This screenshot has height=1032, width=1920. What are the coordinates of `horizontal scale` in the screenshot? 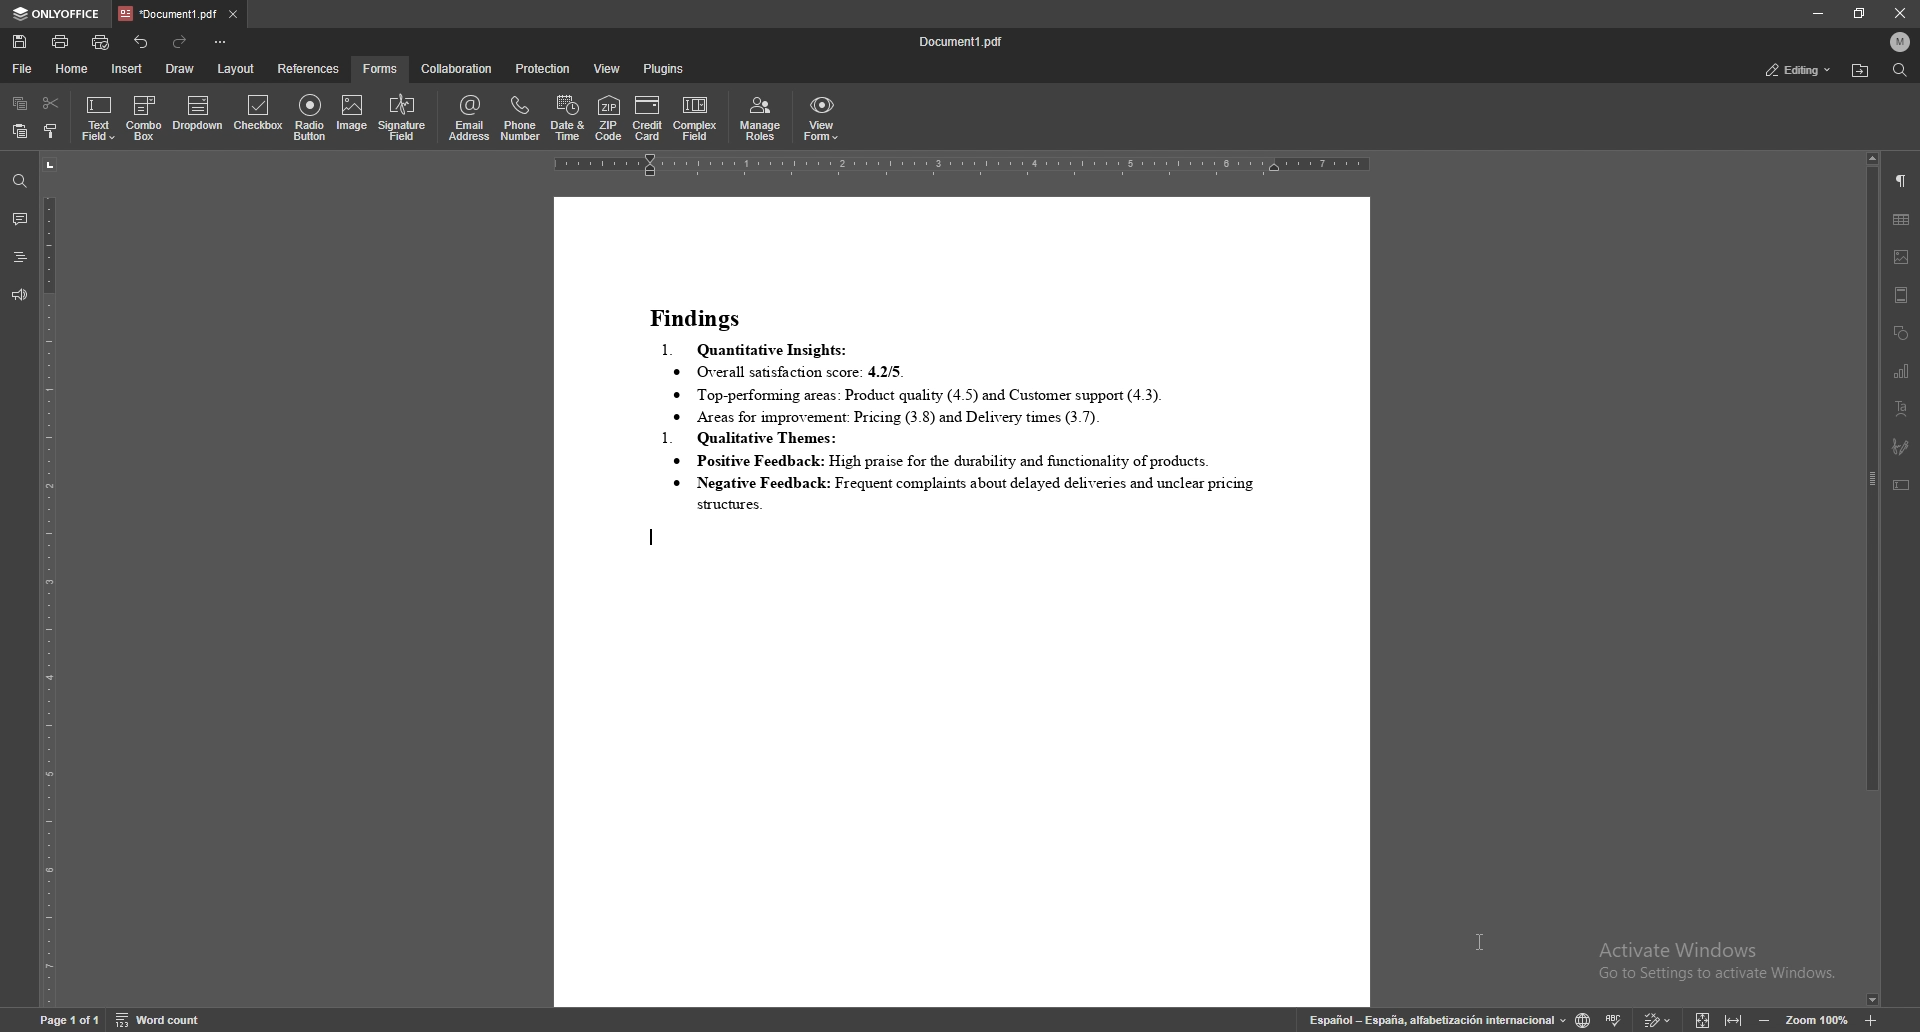 It's located at (962, 166).